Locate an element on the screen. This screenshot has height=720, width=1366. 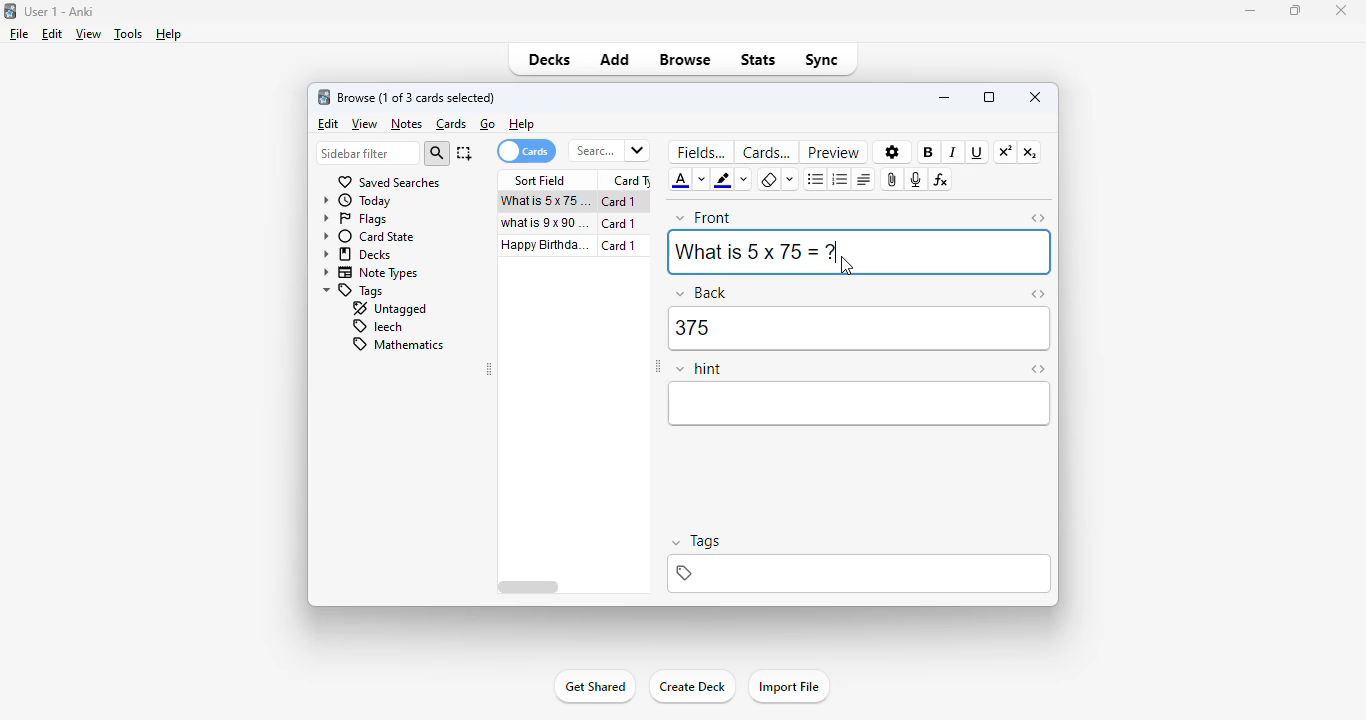
decks is located at coordinates (356, 254).